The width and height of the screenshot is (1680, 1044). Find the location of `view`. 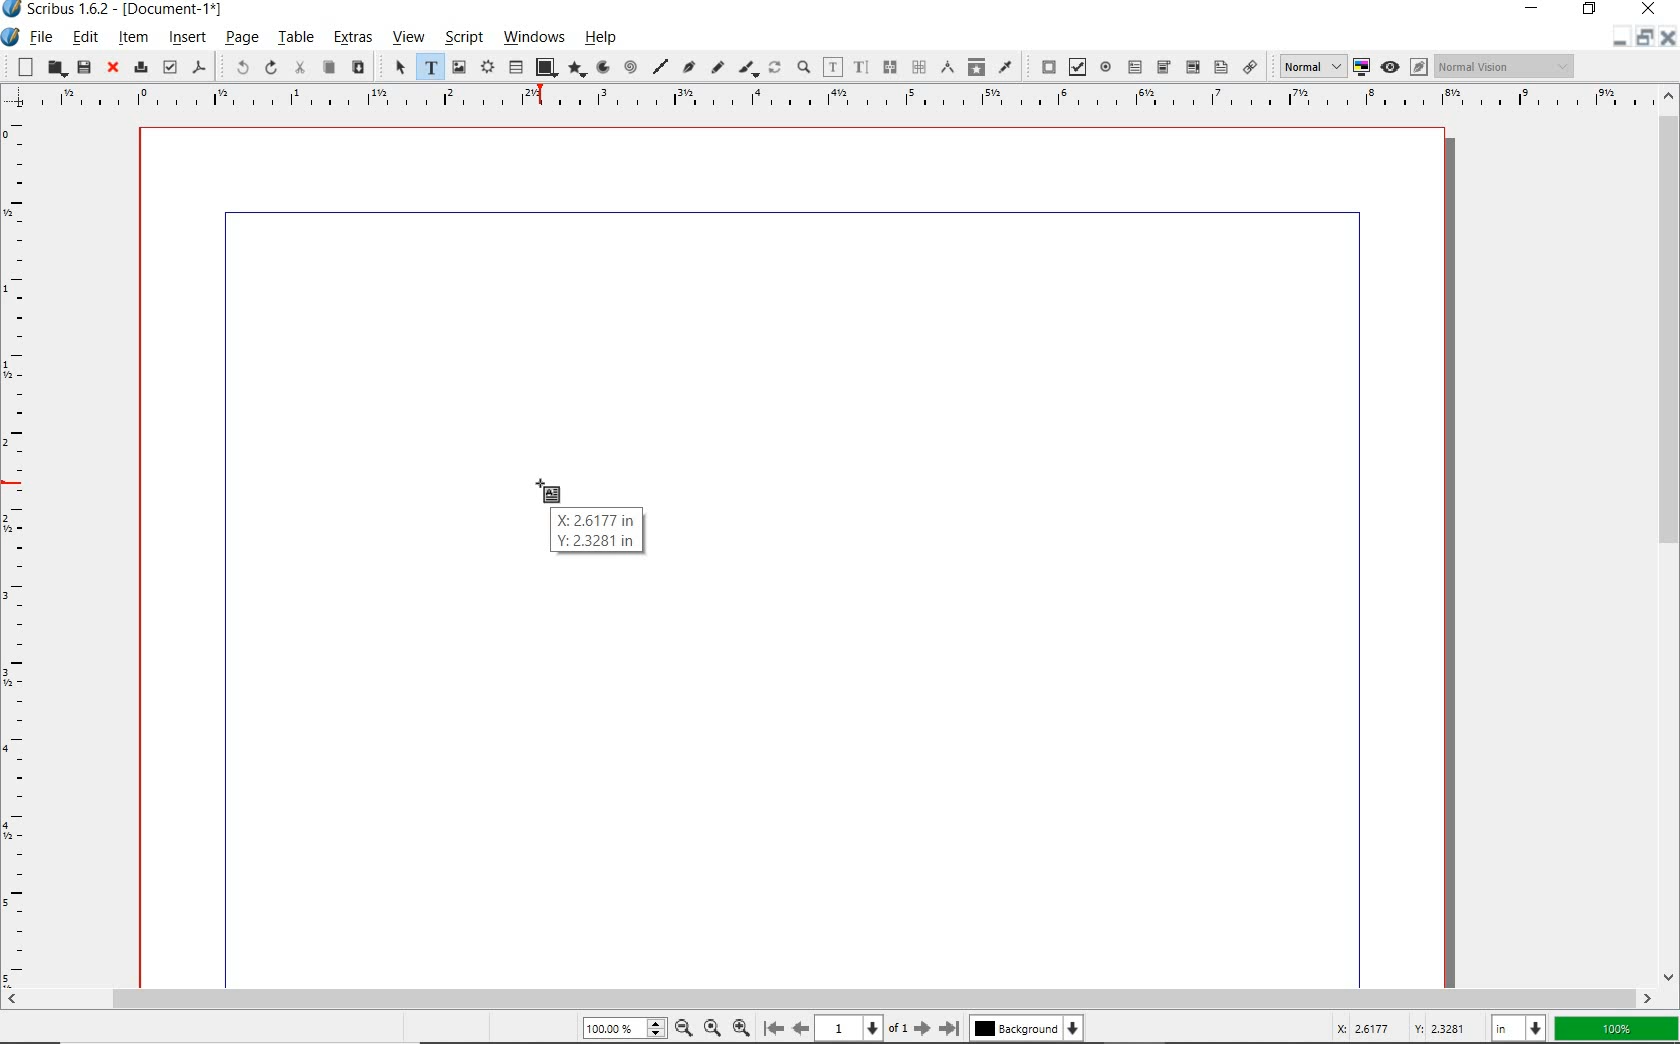

view is located at coordinates (411, 38).